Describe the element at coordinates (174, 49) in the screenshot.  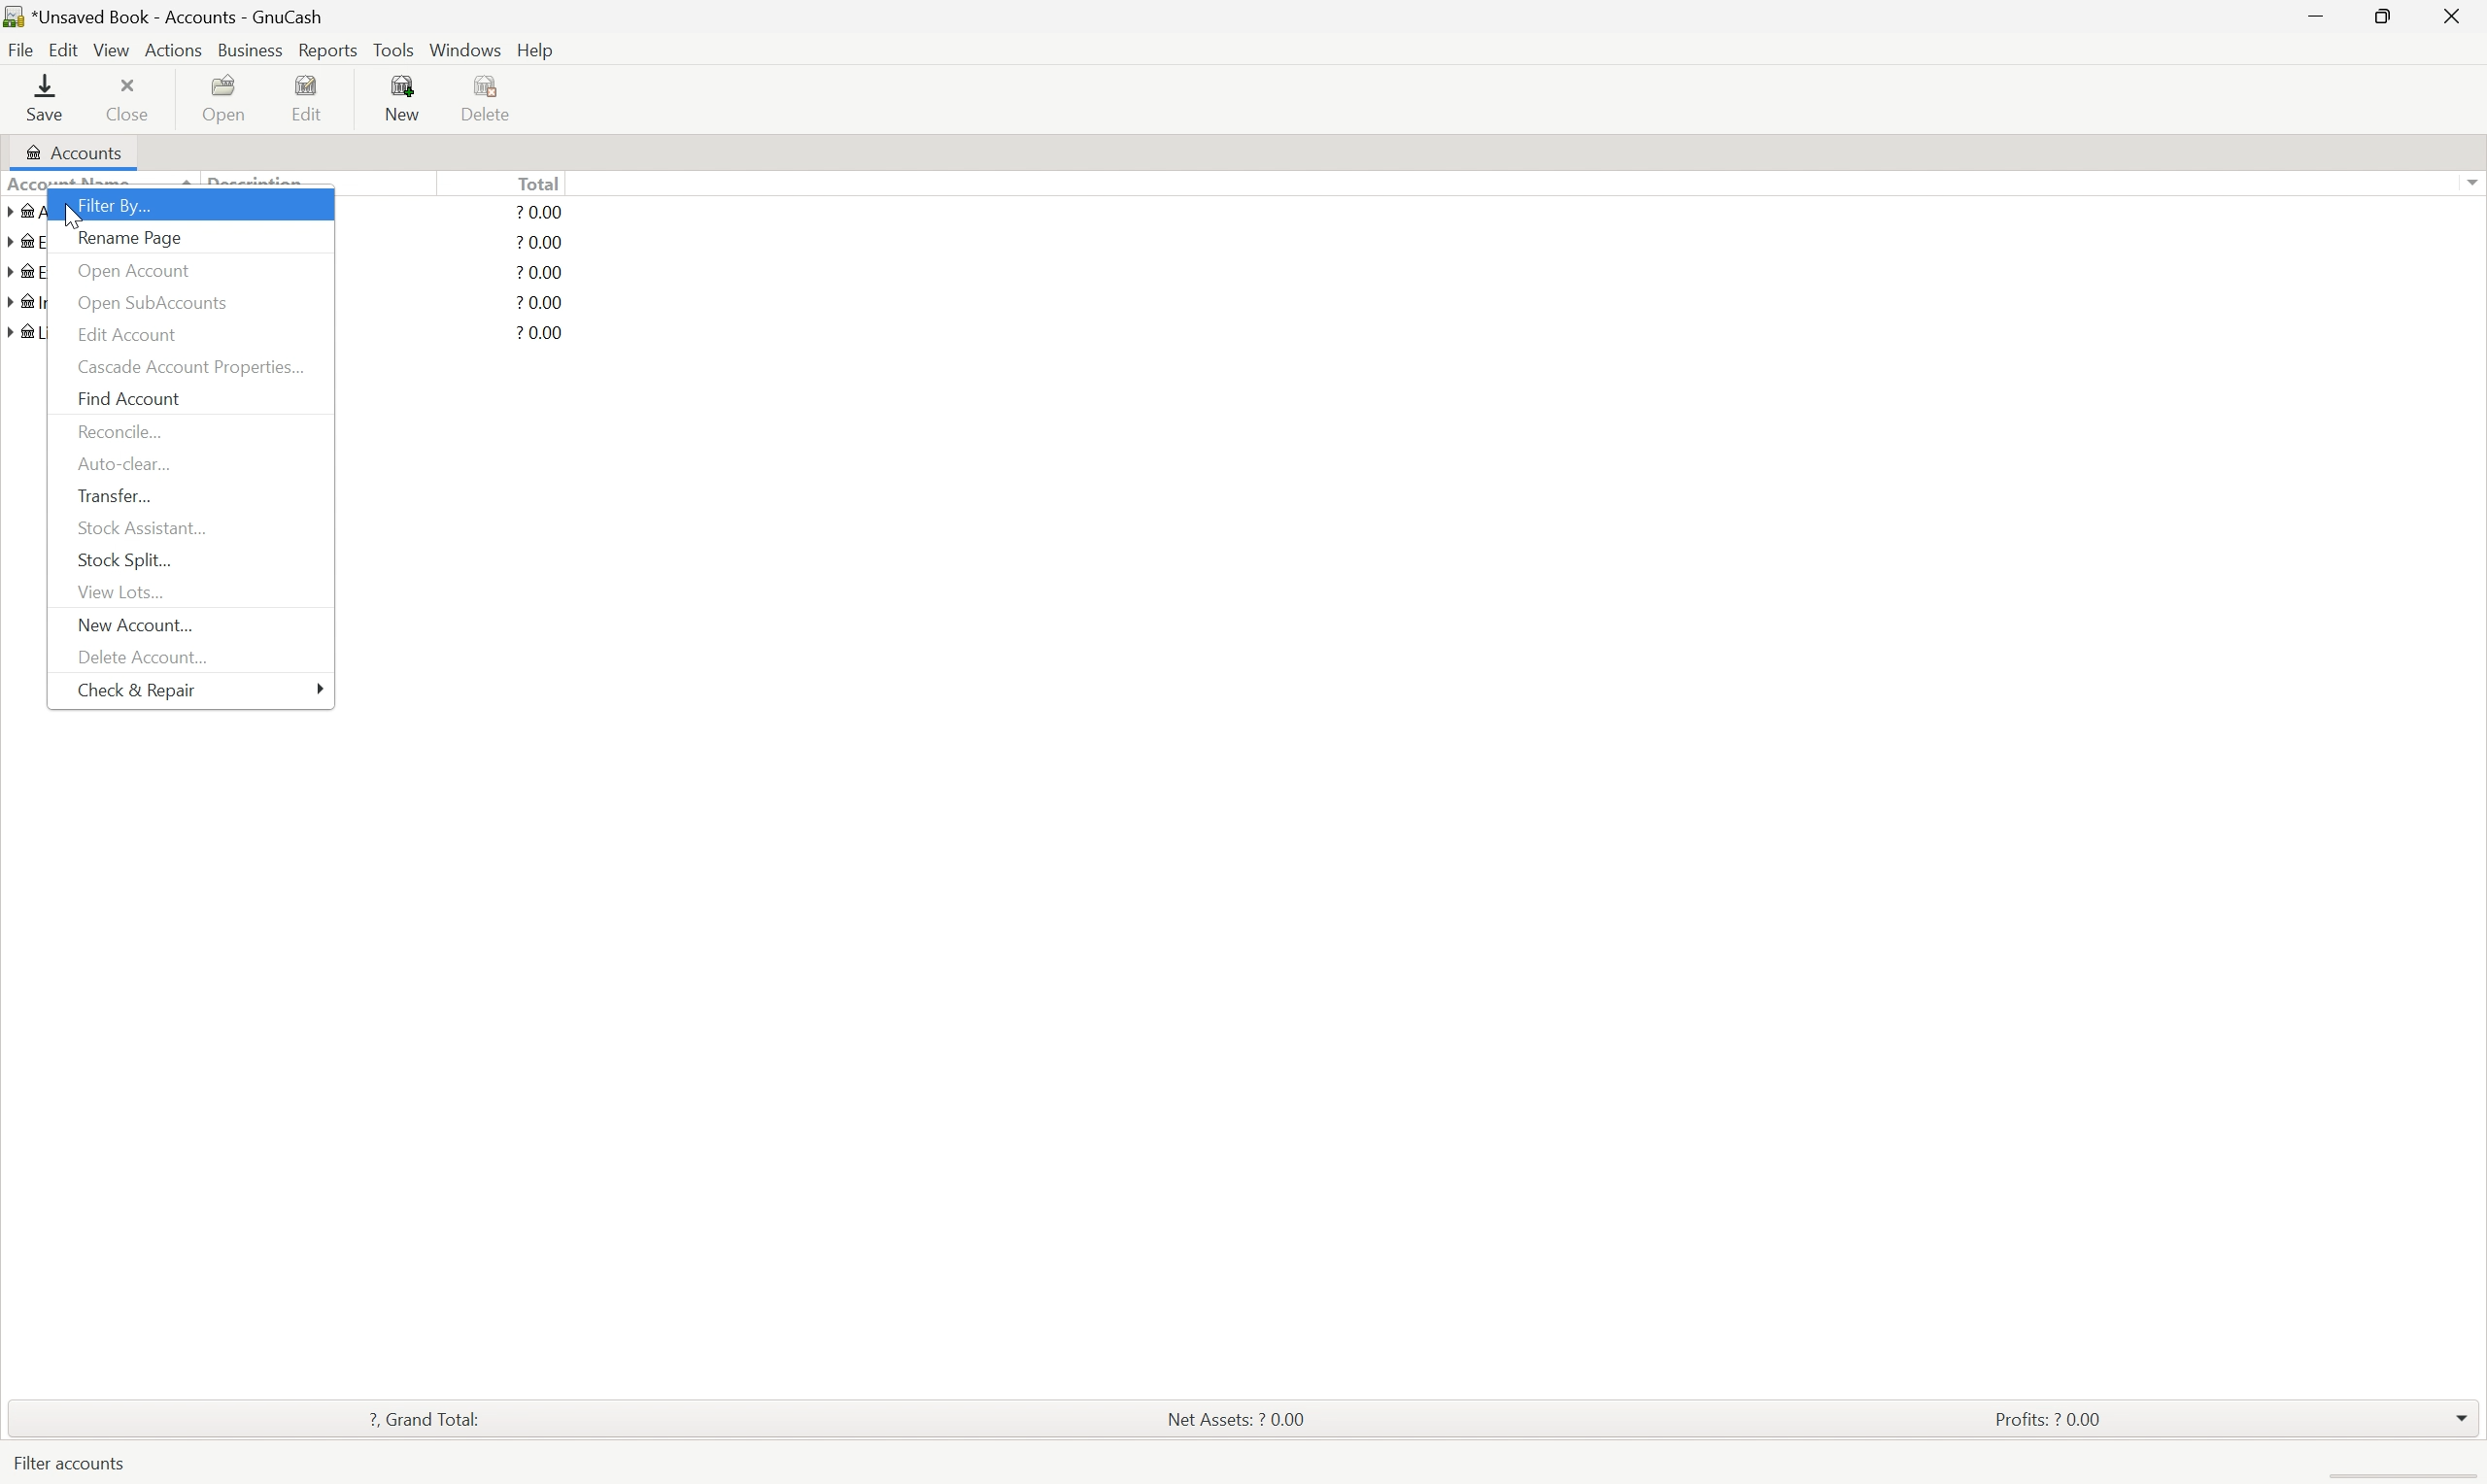
I see `Actions` at that location.